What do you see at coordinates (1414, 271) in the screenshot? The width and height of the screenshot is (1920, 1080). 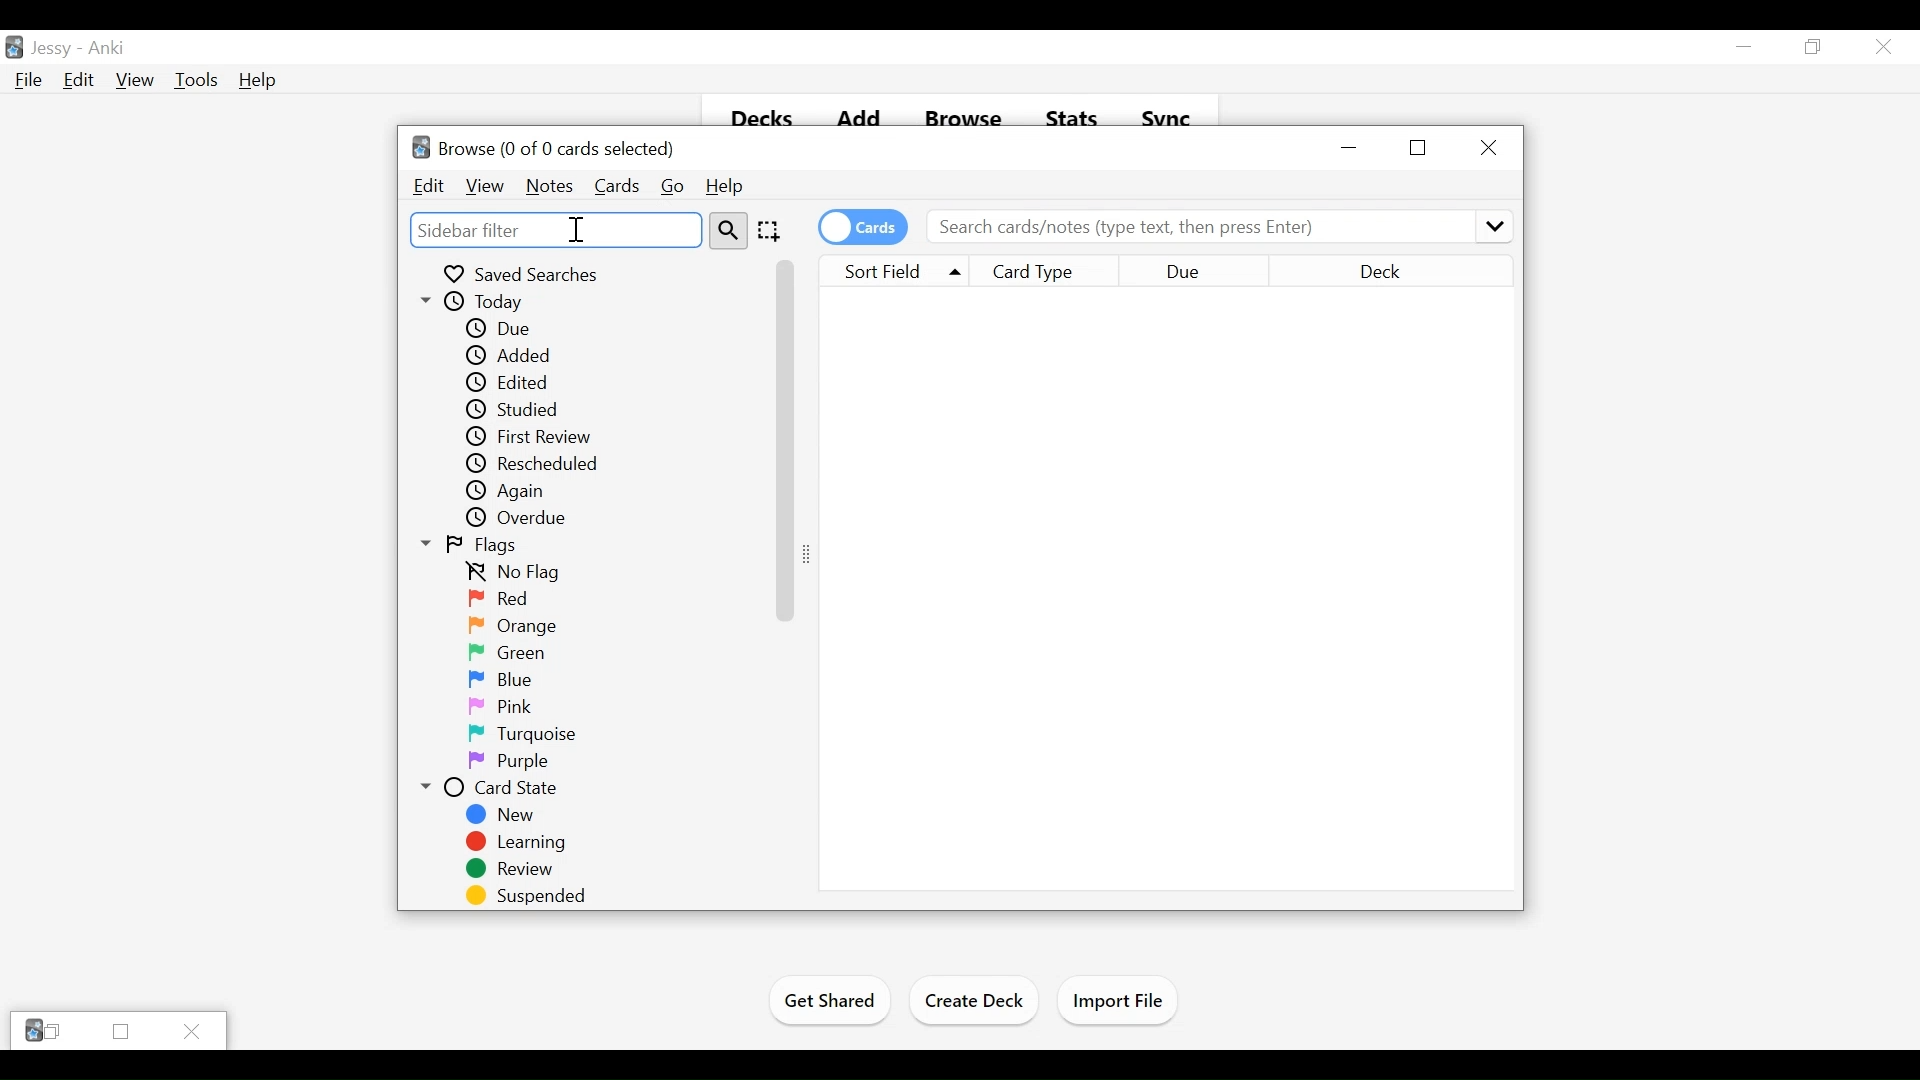 I see `Deck` at bounding box center [1414, 271].